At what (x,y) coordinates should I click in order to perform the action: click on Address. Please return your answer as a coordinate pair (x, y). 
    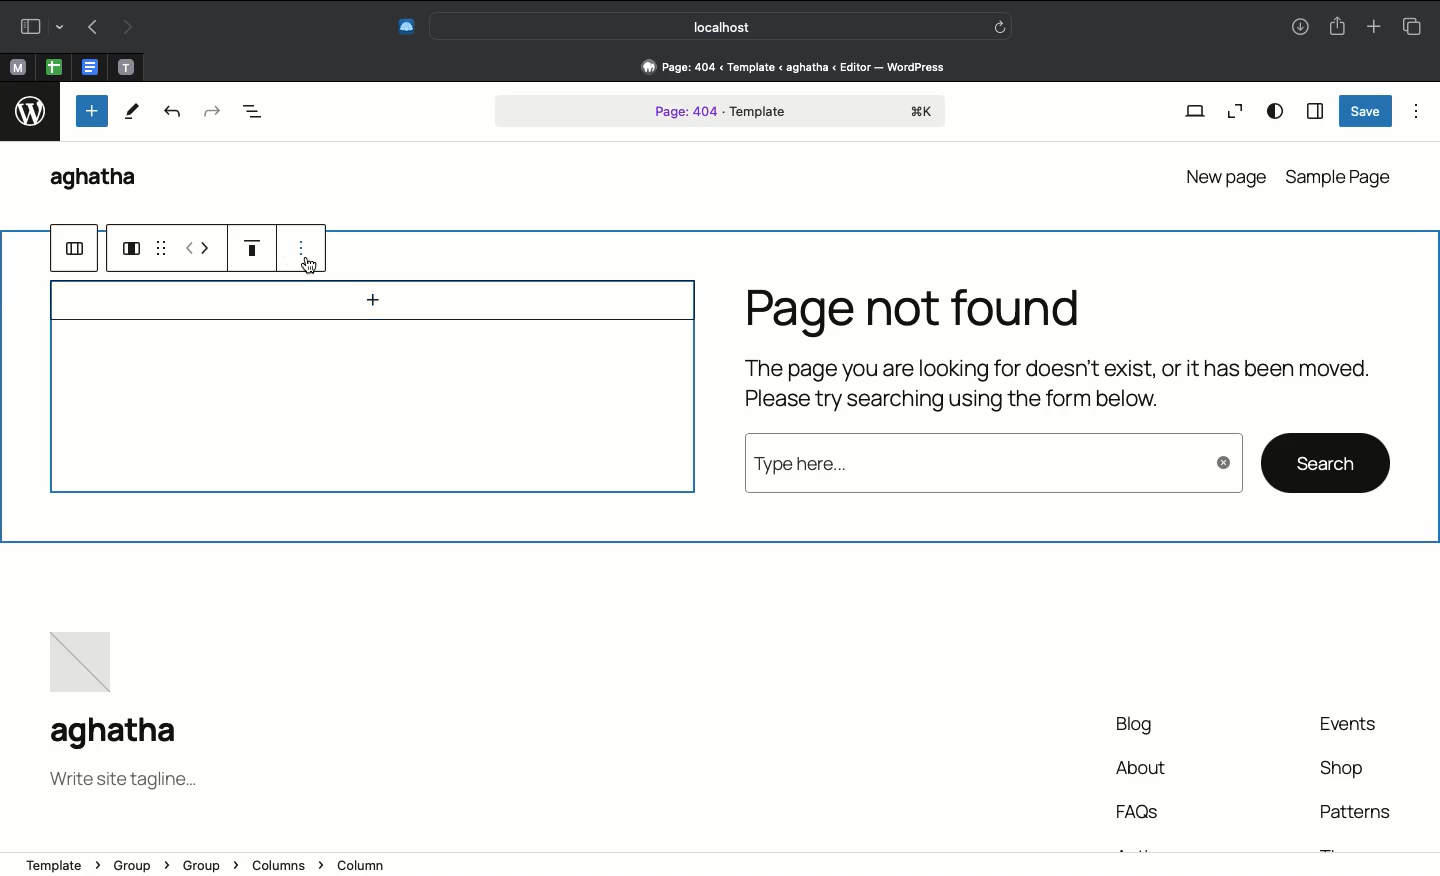
    Looking at the image, I should click on (783, 67).